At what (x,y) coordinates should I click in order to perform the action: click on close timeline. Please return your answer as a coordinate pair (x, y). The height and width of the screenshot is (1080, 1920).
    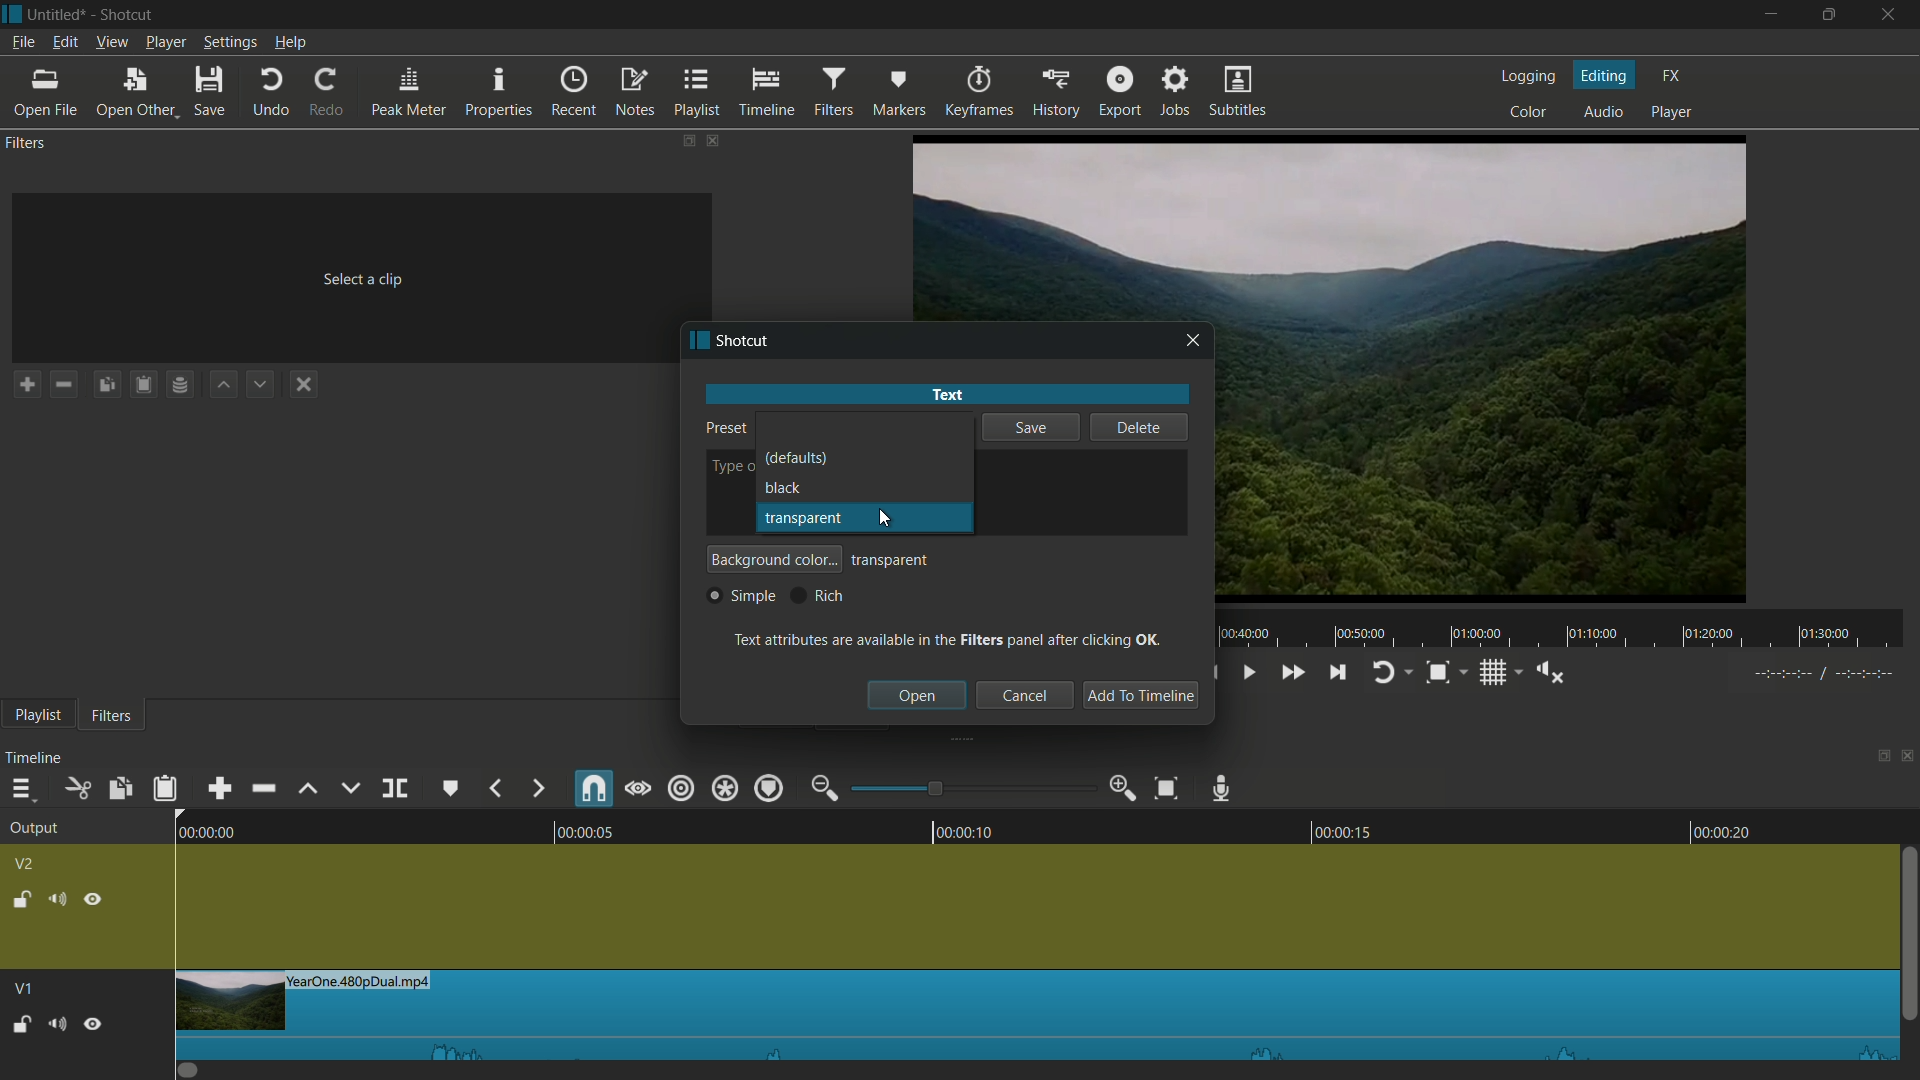
    Looking at the image, I should click on (1908, 759).